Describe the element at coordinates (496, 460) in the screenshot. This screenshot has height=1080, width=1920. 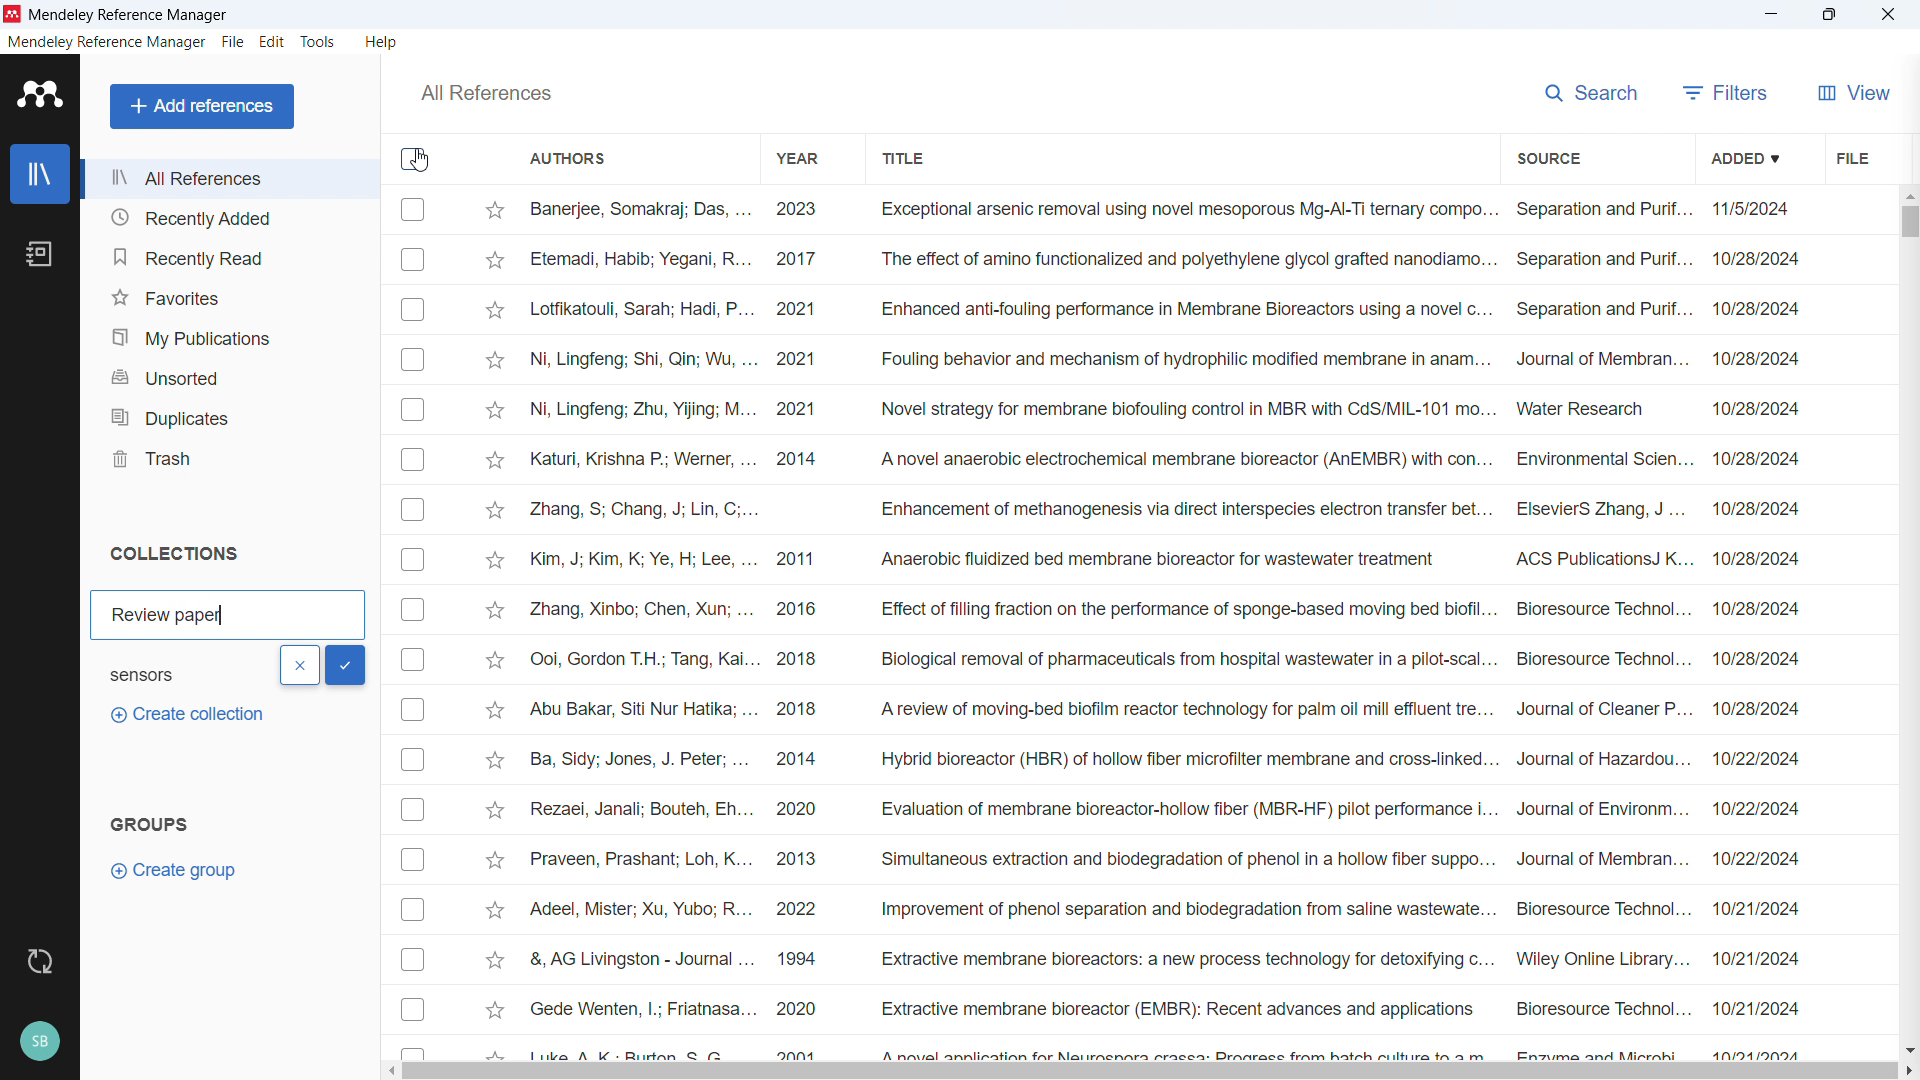
I see `Star mark respective publication` at that location.